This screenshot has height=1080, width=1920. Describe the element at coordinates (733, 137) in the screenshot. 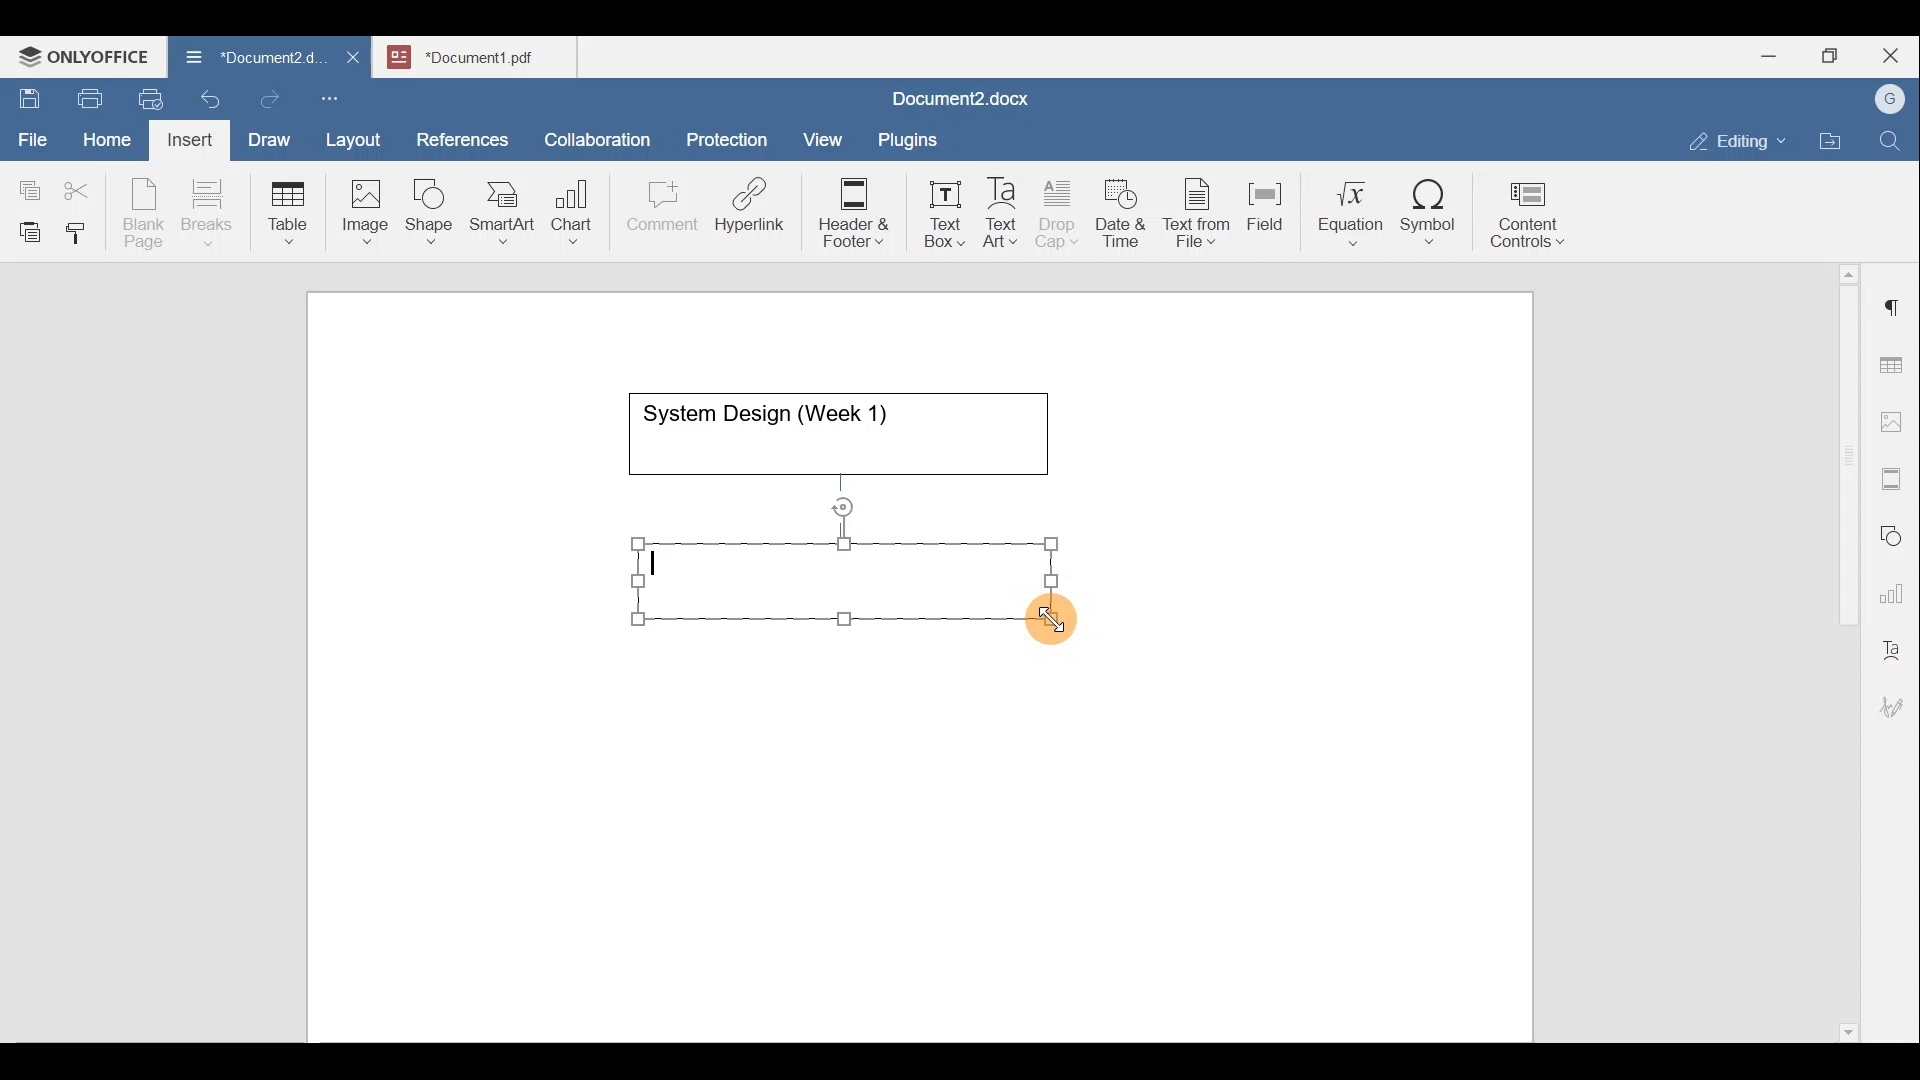

I see `Protection` at that location.